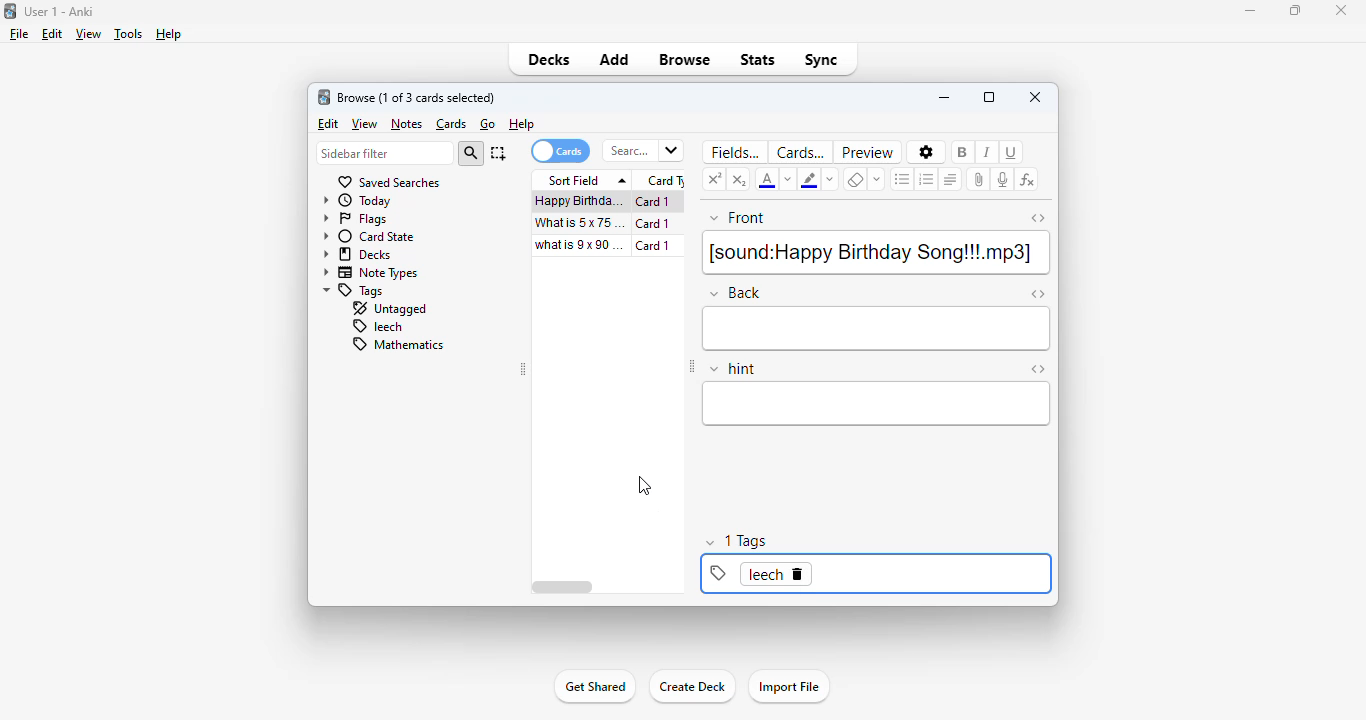 The height and width of the screenshot is (720, 1366). I want to click on help, so click(522, 124).